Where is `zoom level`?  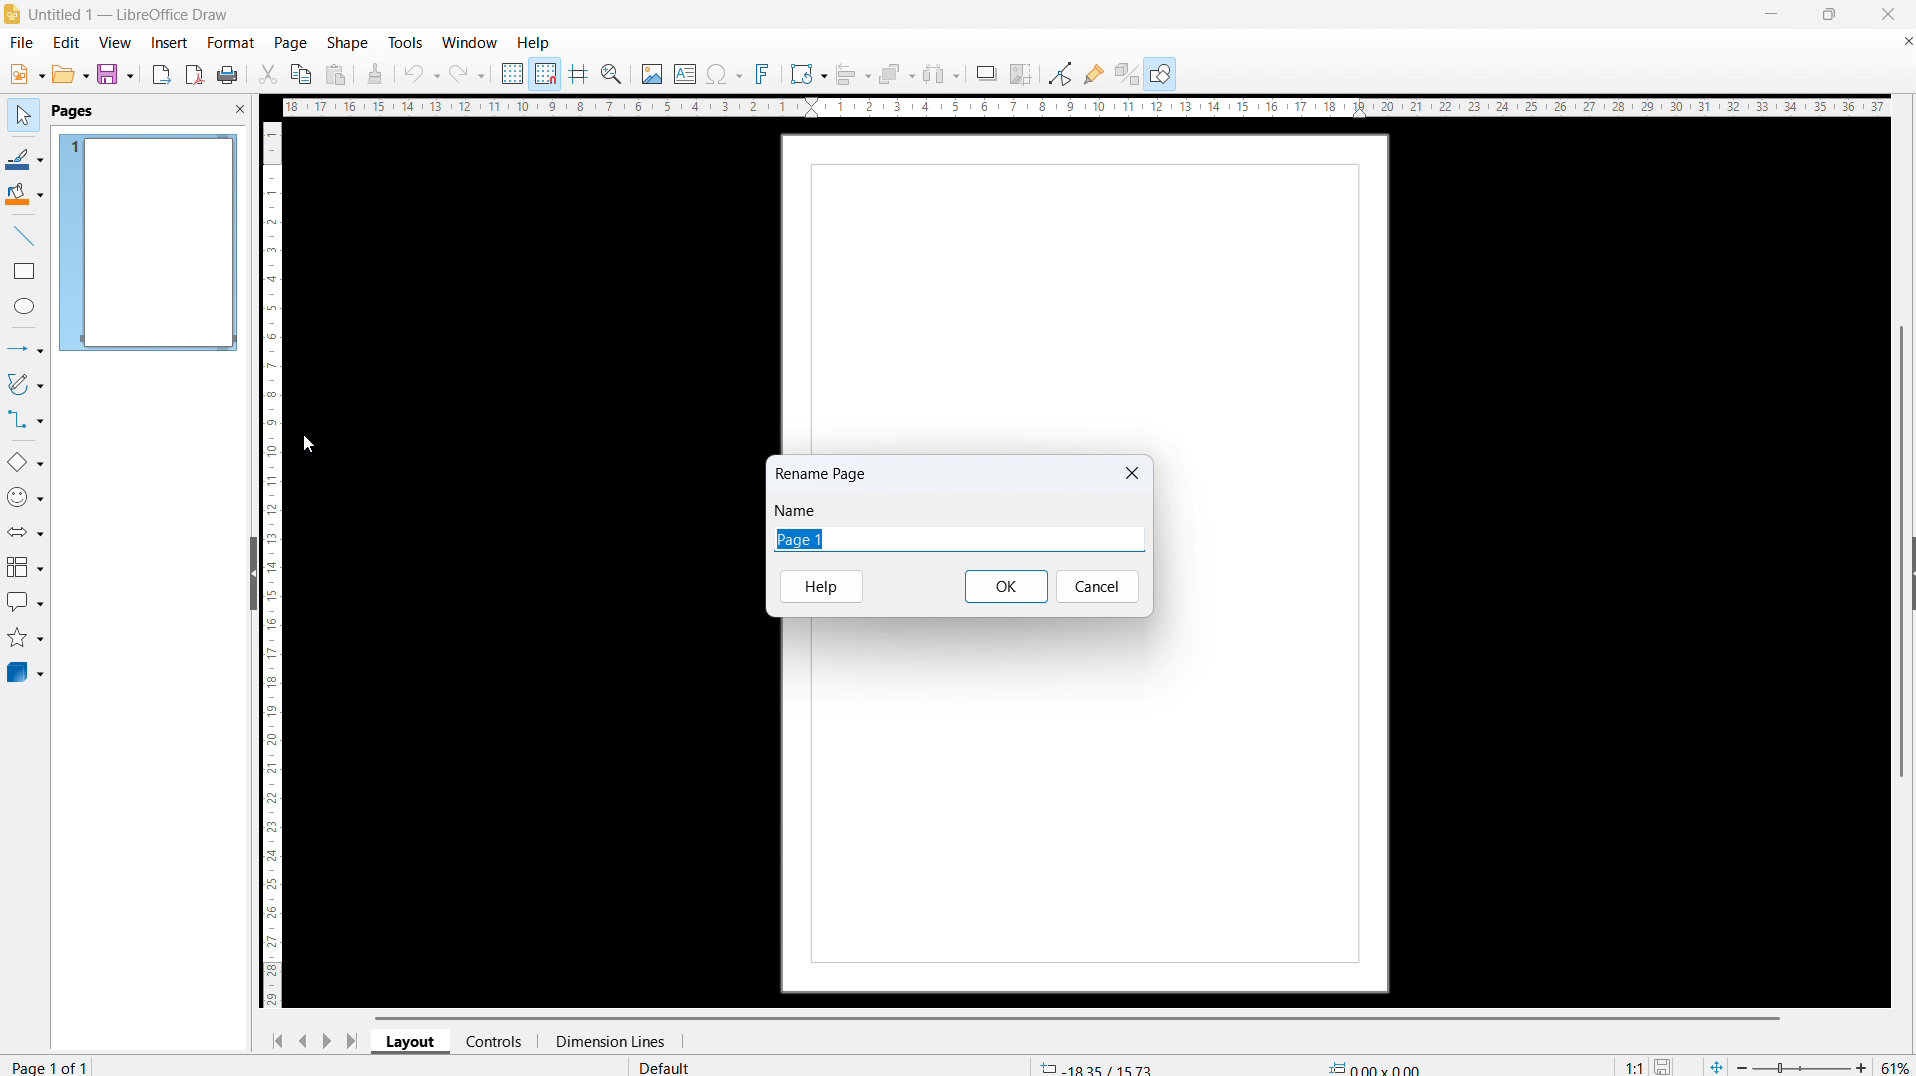 zoom level is located at coordinates (1896, 1064).